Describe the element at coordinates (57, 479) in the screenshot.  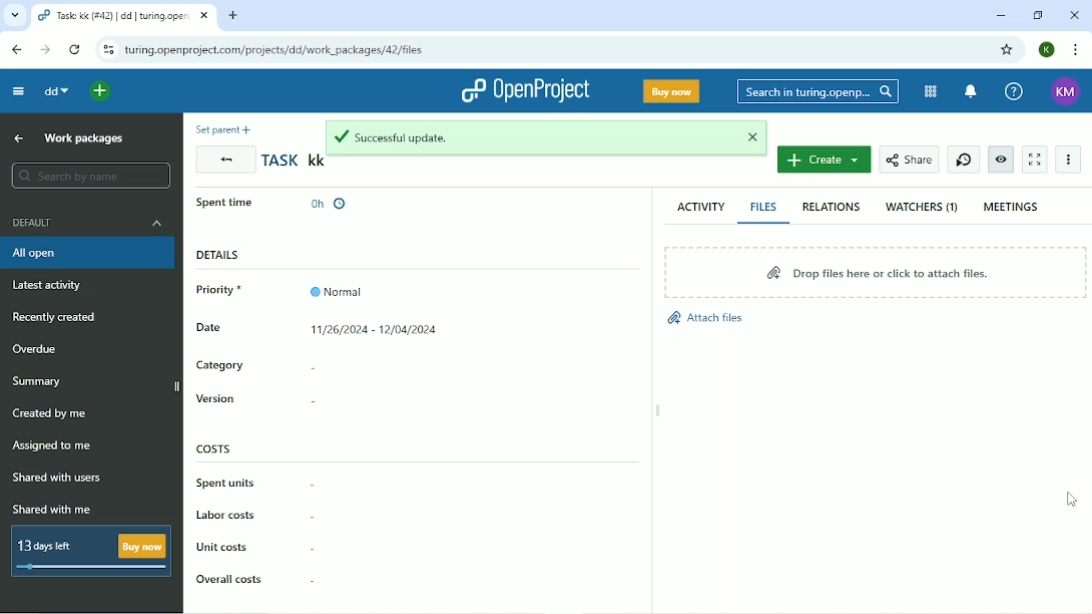
I see `Shared with users` at that location.